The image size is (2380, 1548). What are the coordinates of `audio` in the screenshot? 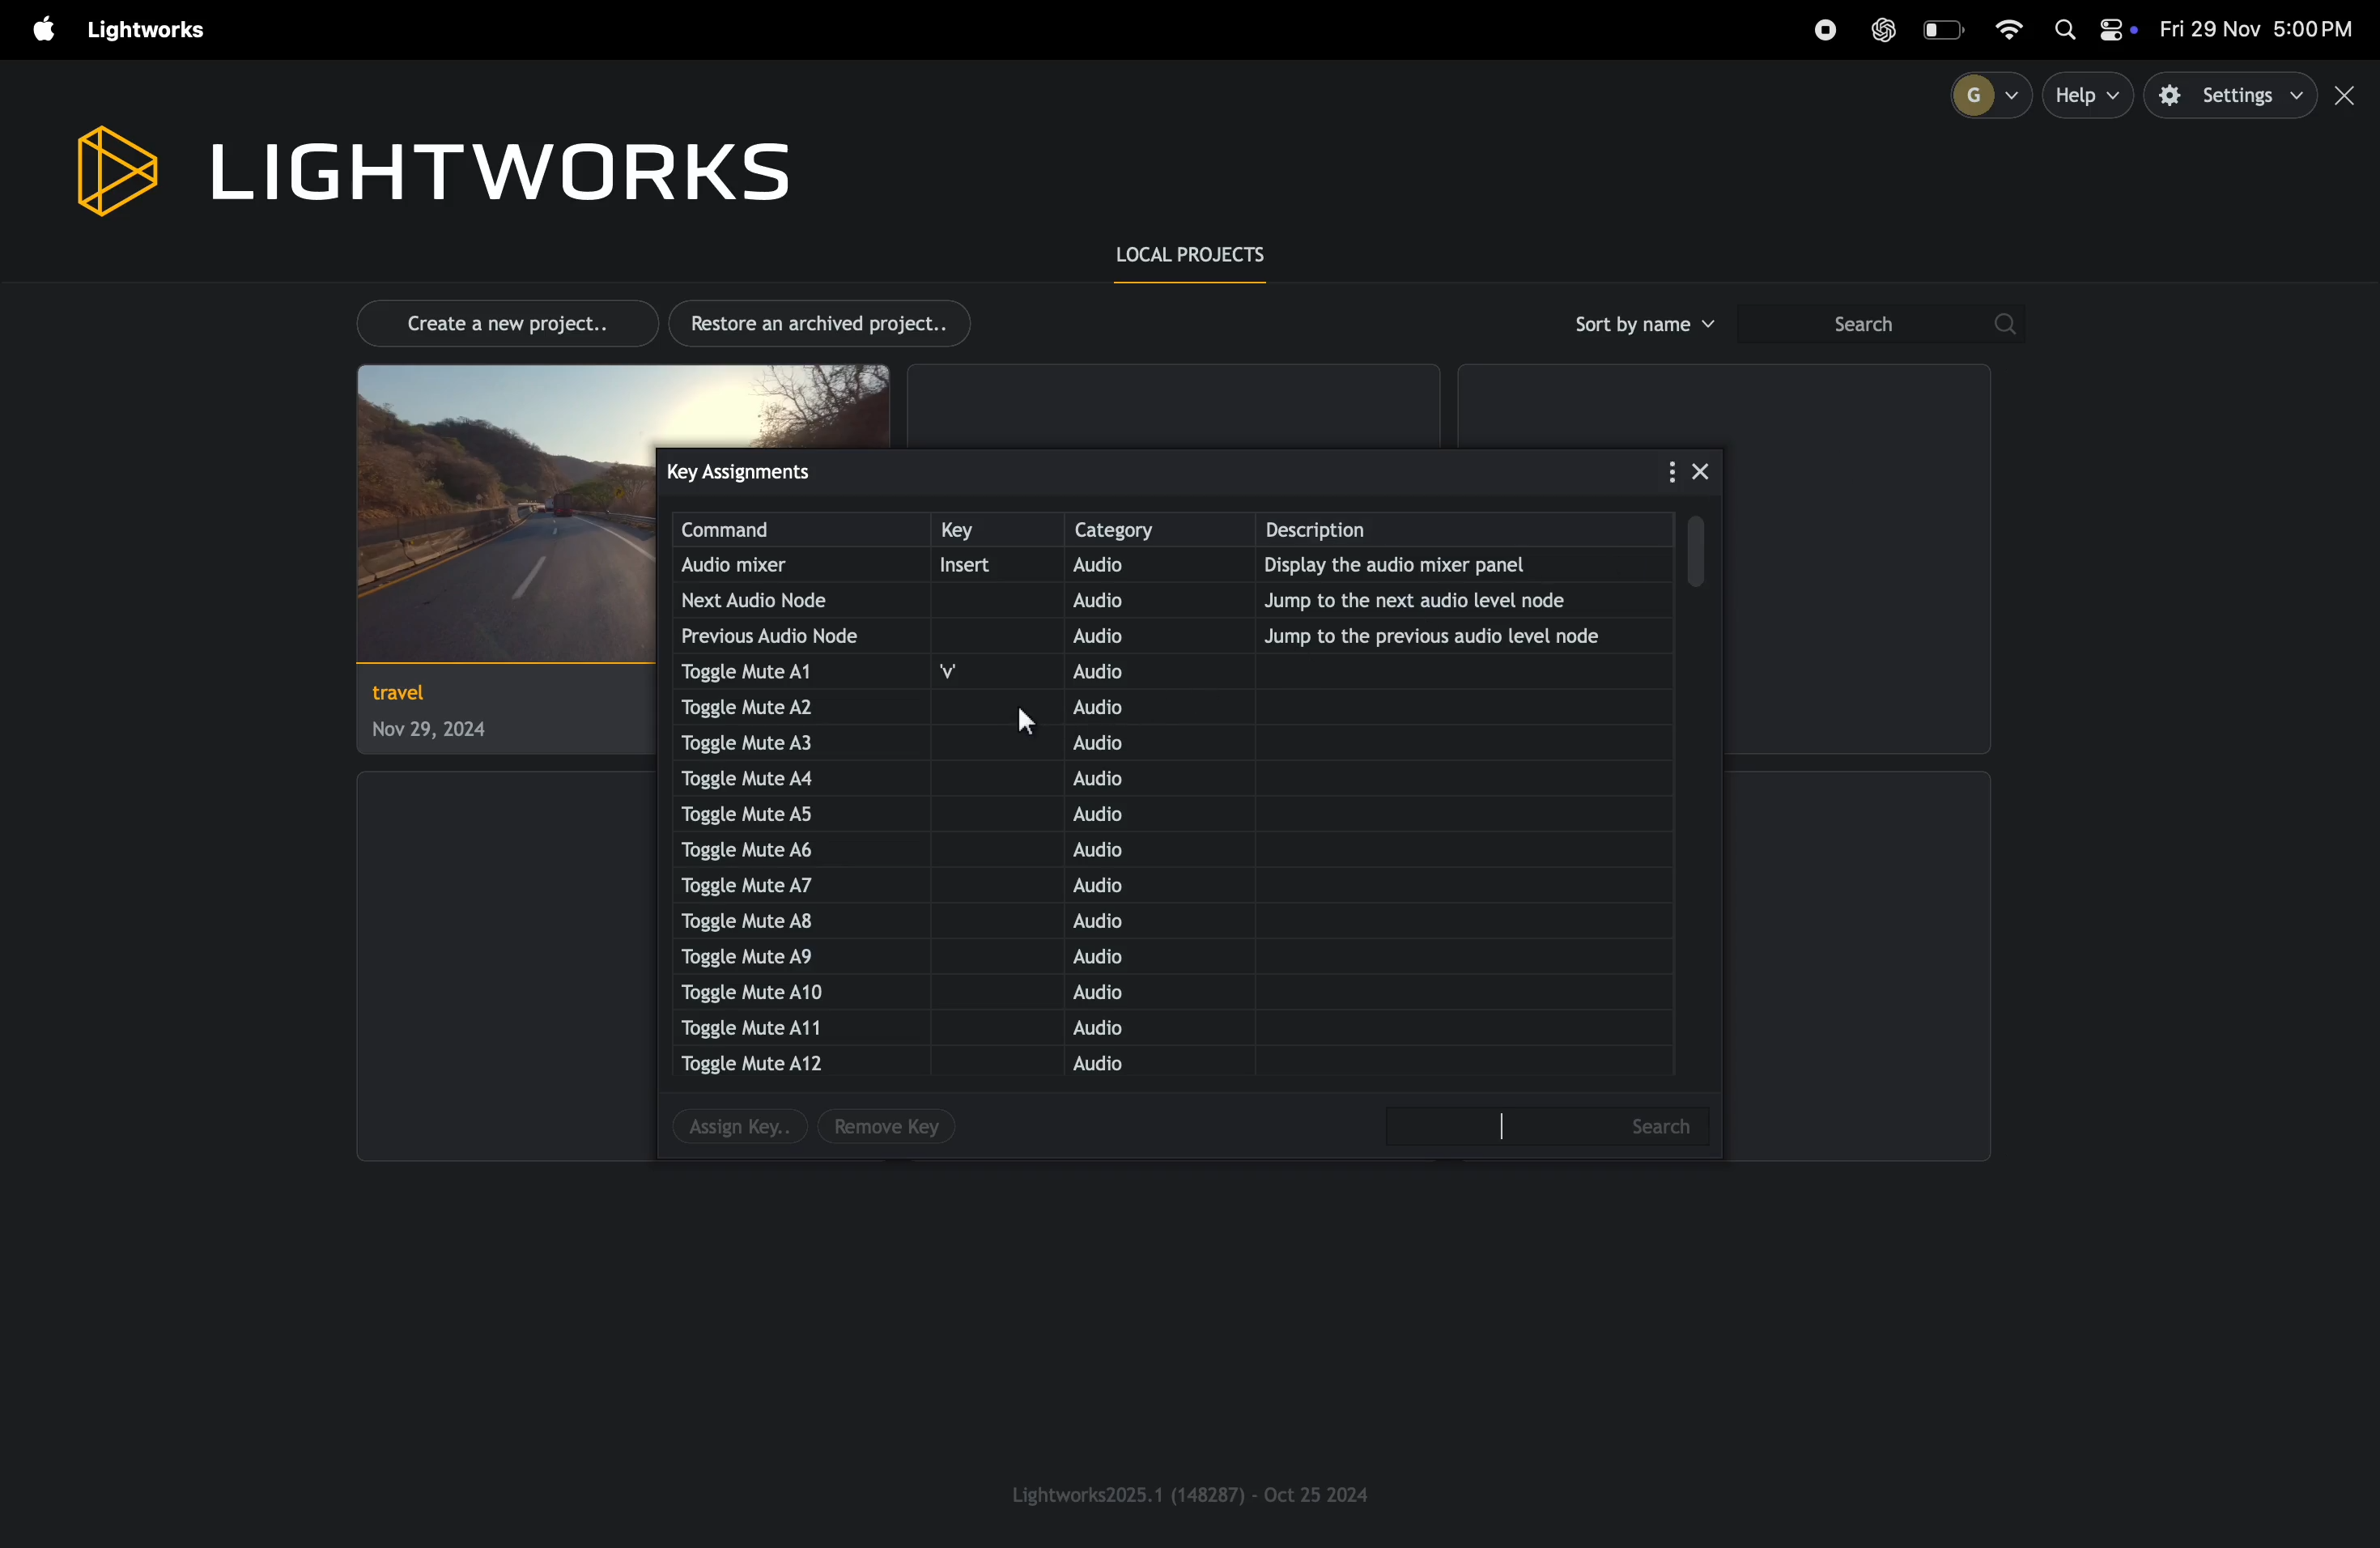 It's located at (1141, 959).